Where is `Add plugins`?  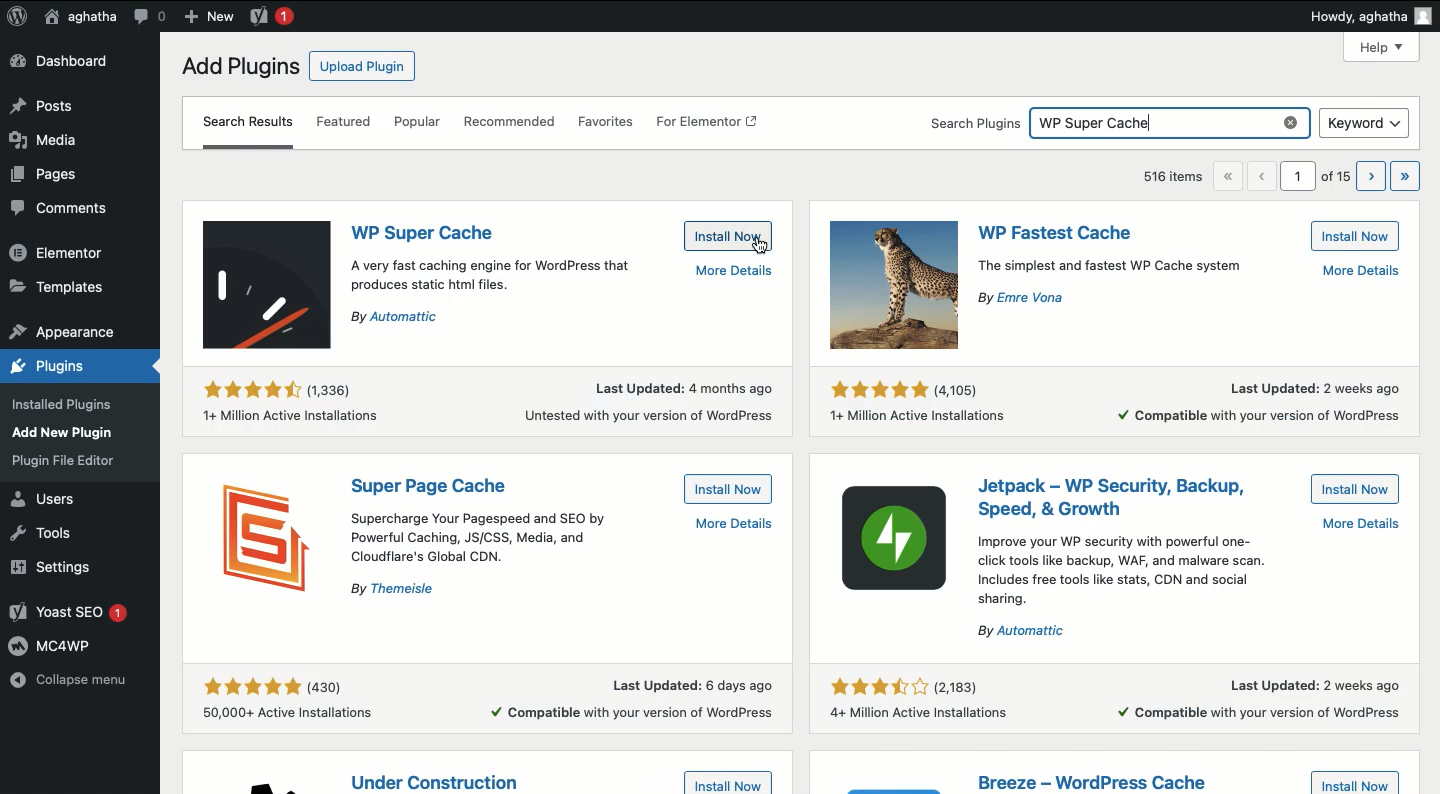 Add plugins is located at coordinates (238, 67).